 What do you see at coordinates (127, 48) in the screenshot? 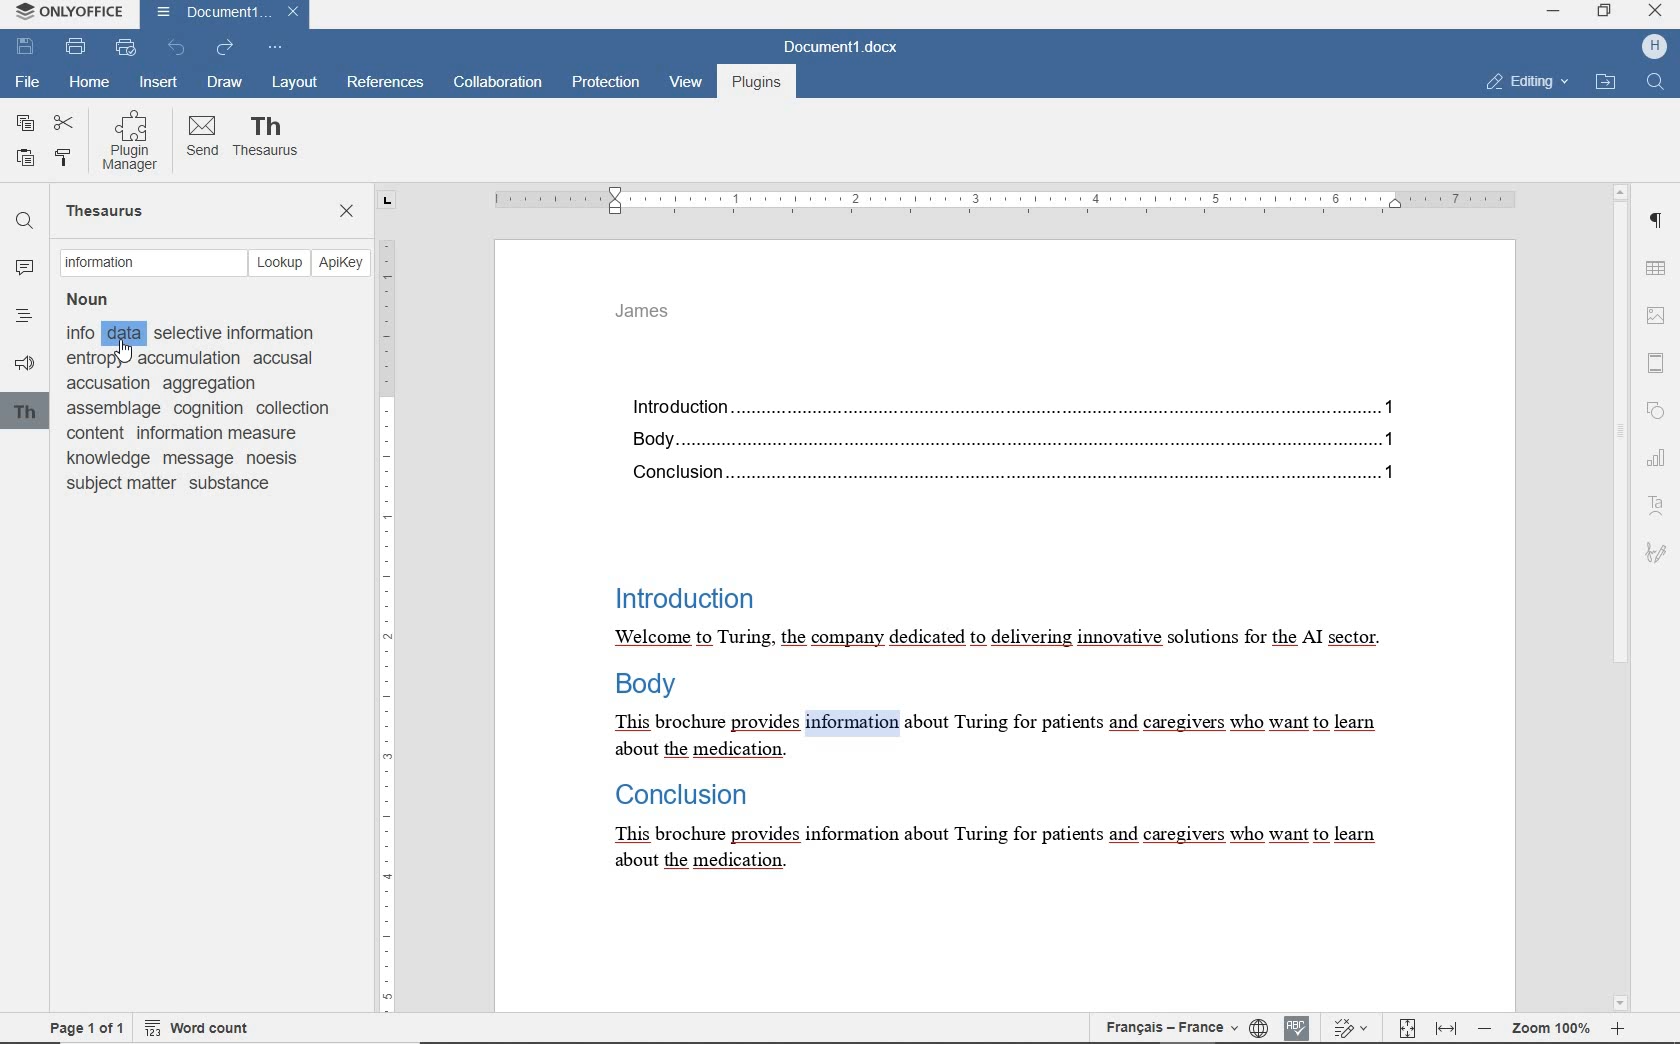
I see `QUICK PRINT` at bounding box center [127, 48].